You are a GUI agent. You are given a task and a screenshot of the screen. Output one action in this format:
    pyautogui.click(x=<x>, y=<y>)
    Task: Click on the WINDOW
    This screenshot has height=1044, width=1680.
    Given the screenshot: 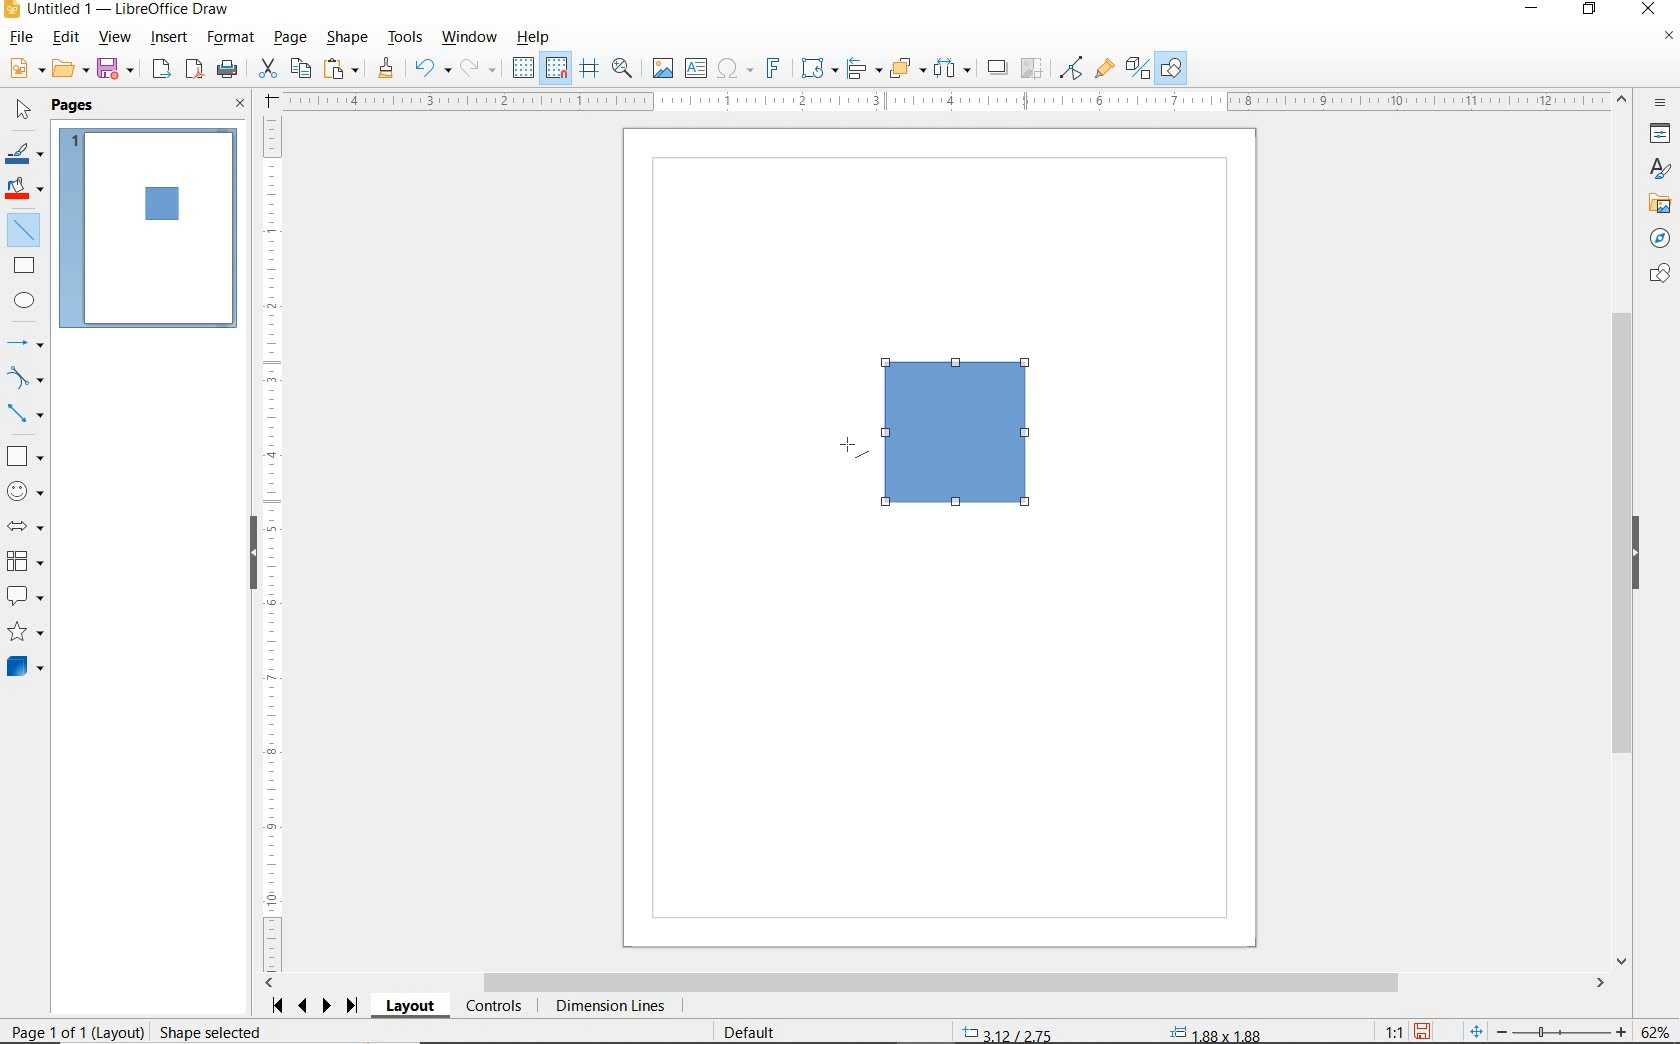 What is the action you would take?
    pyautogui.click(x=470, y=38)
    